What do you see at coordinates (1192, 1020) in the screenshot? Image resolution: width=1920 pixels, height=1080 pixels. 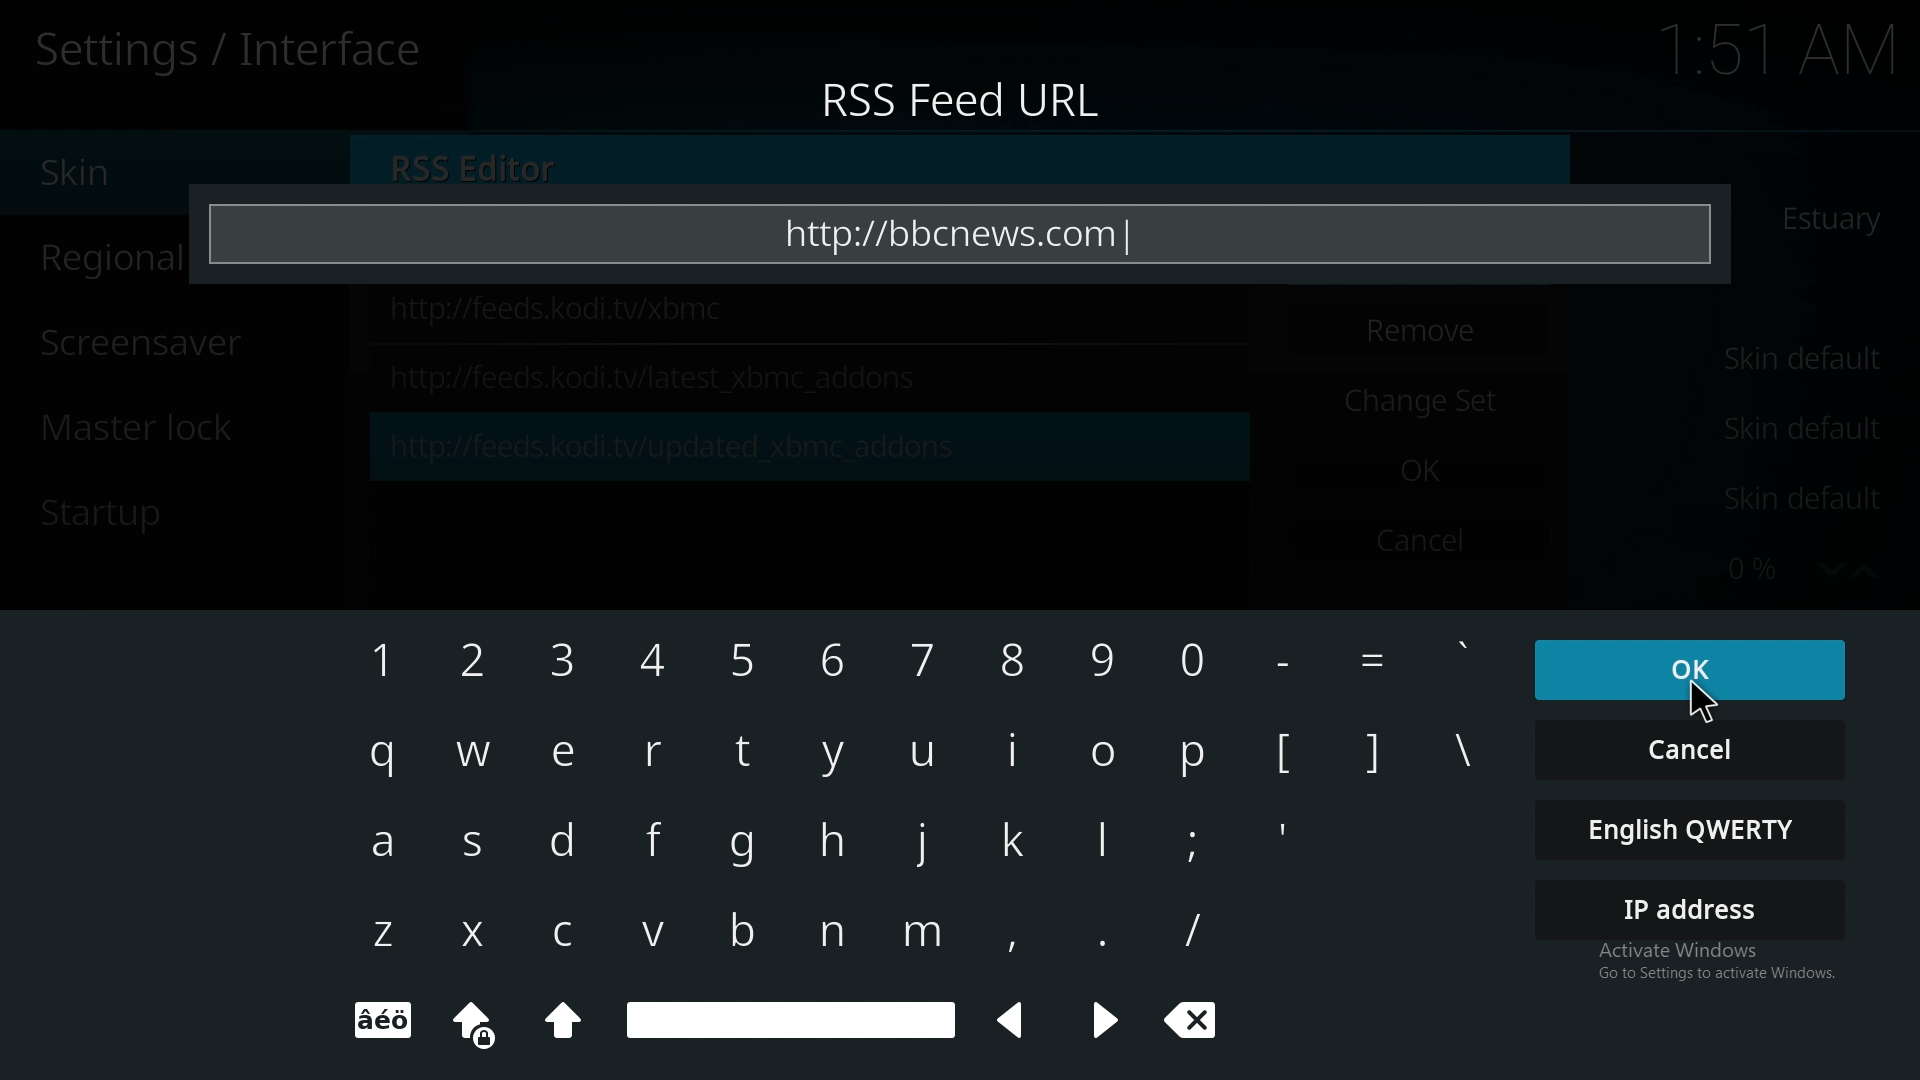 I see `clear` at bounding box center [1192, 1020].